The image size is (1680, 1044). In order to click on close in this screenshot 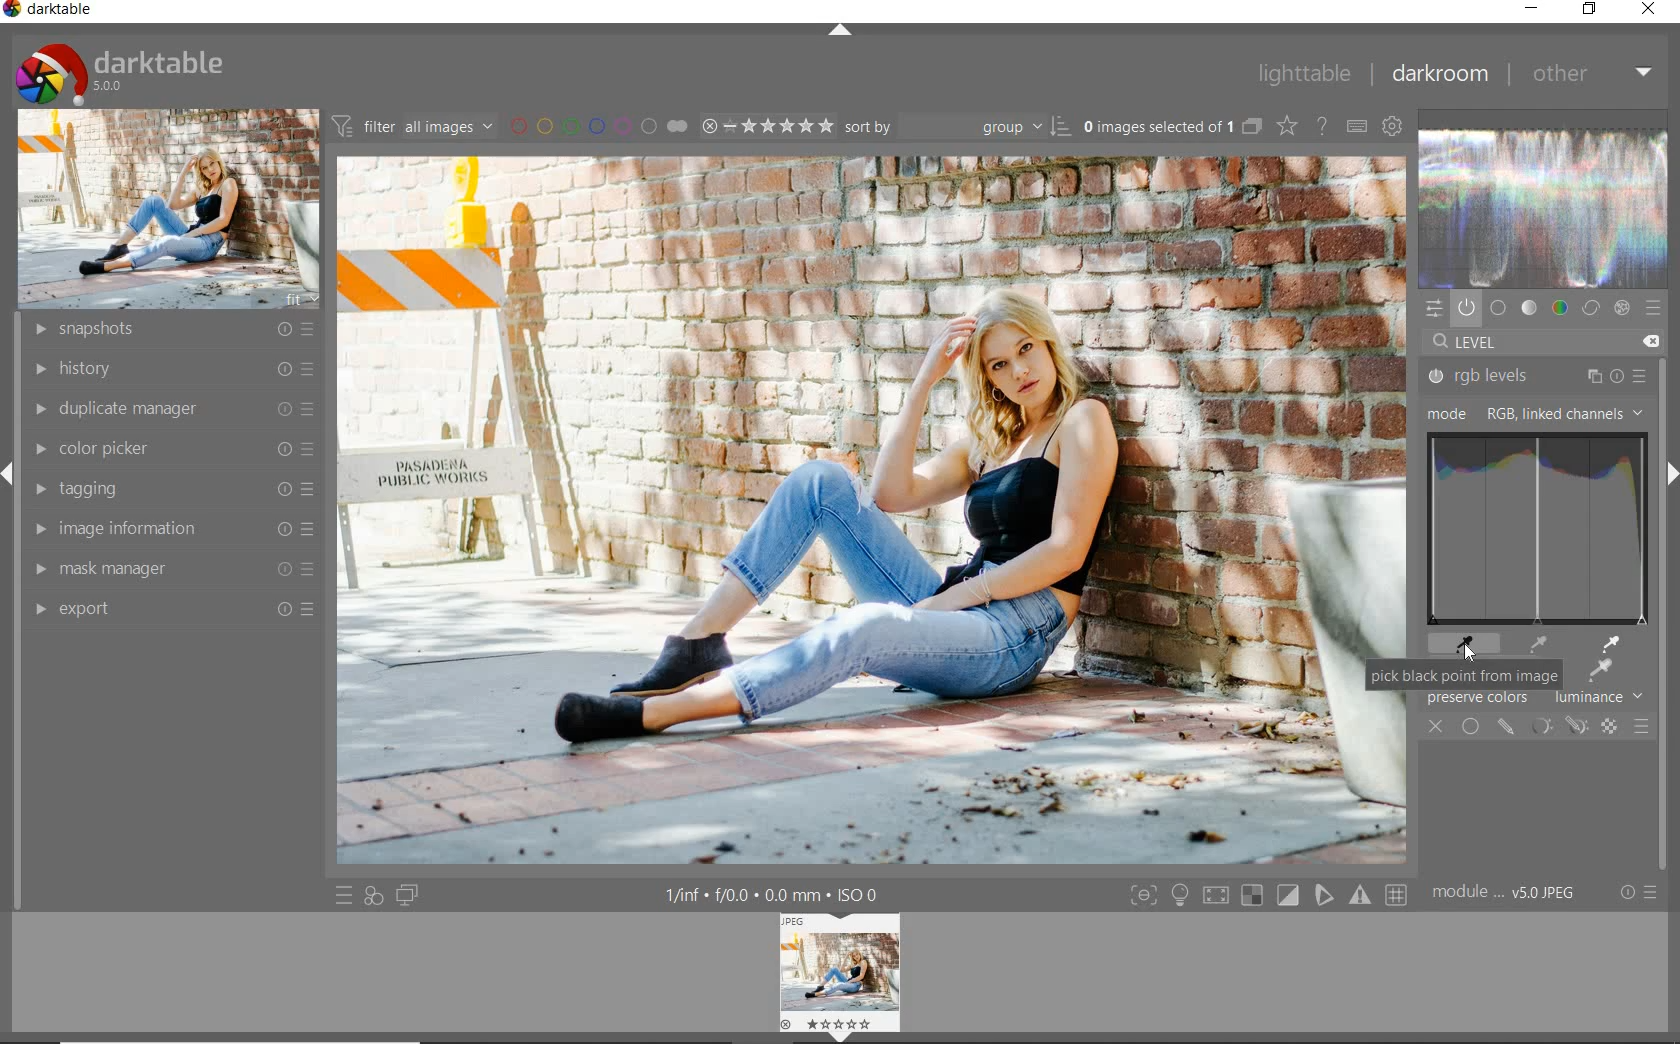, I will do `click(1650, 11)`.